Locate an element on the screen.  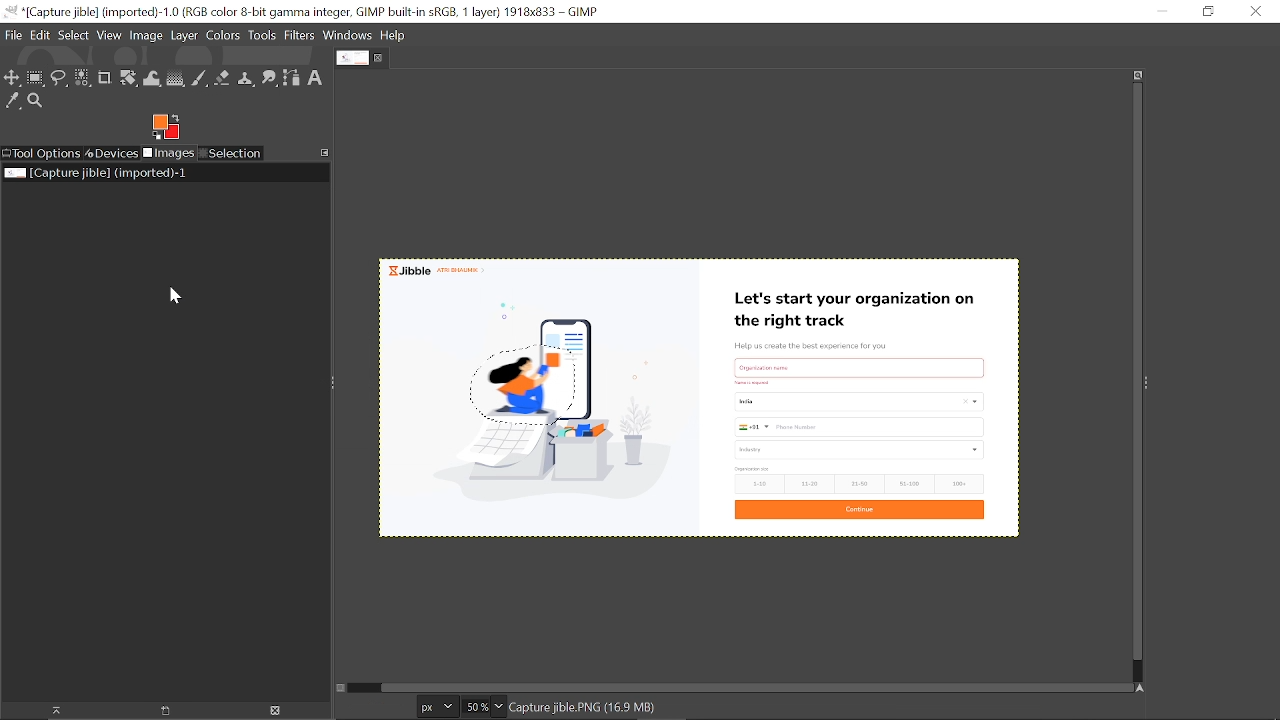
Rectangular select tool is located at coordinates (35, 77).